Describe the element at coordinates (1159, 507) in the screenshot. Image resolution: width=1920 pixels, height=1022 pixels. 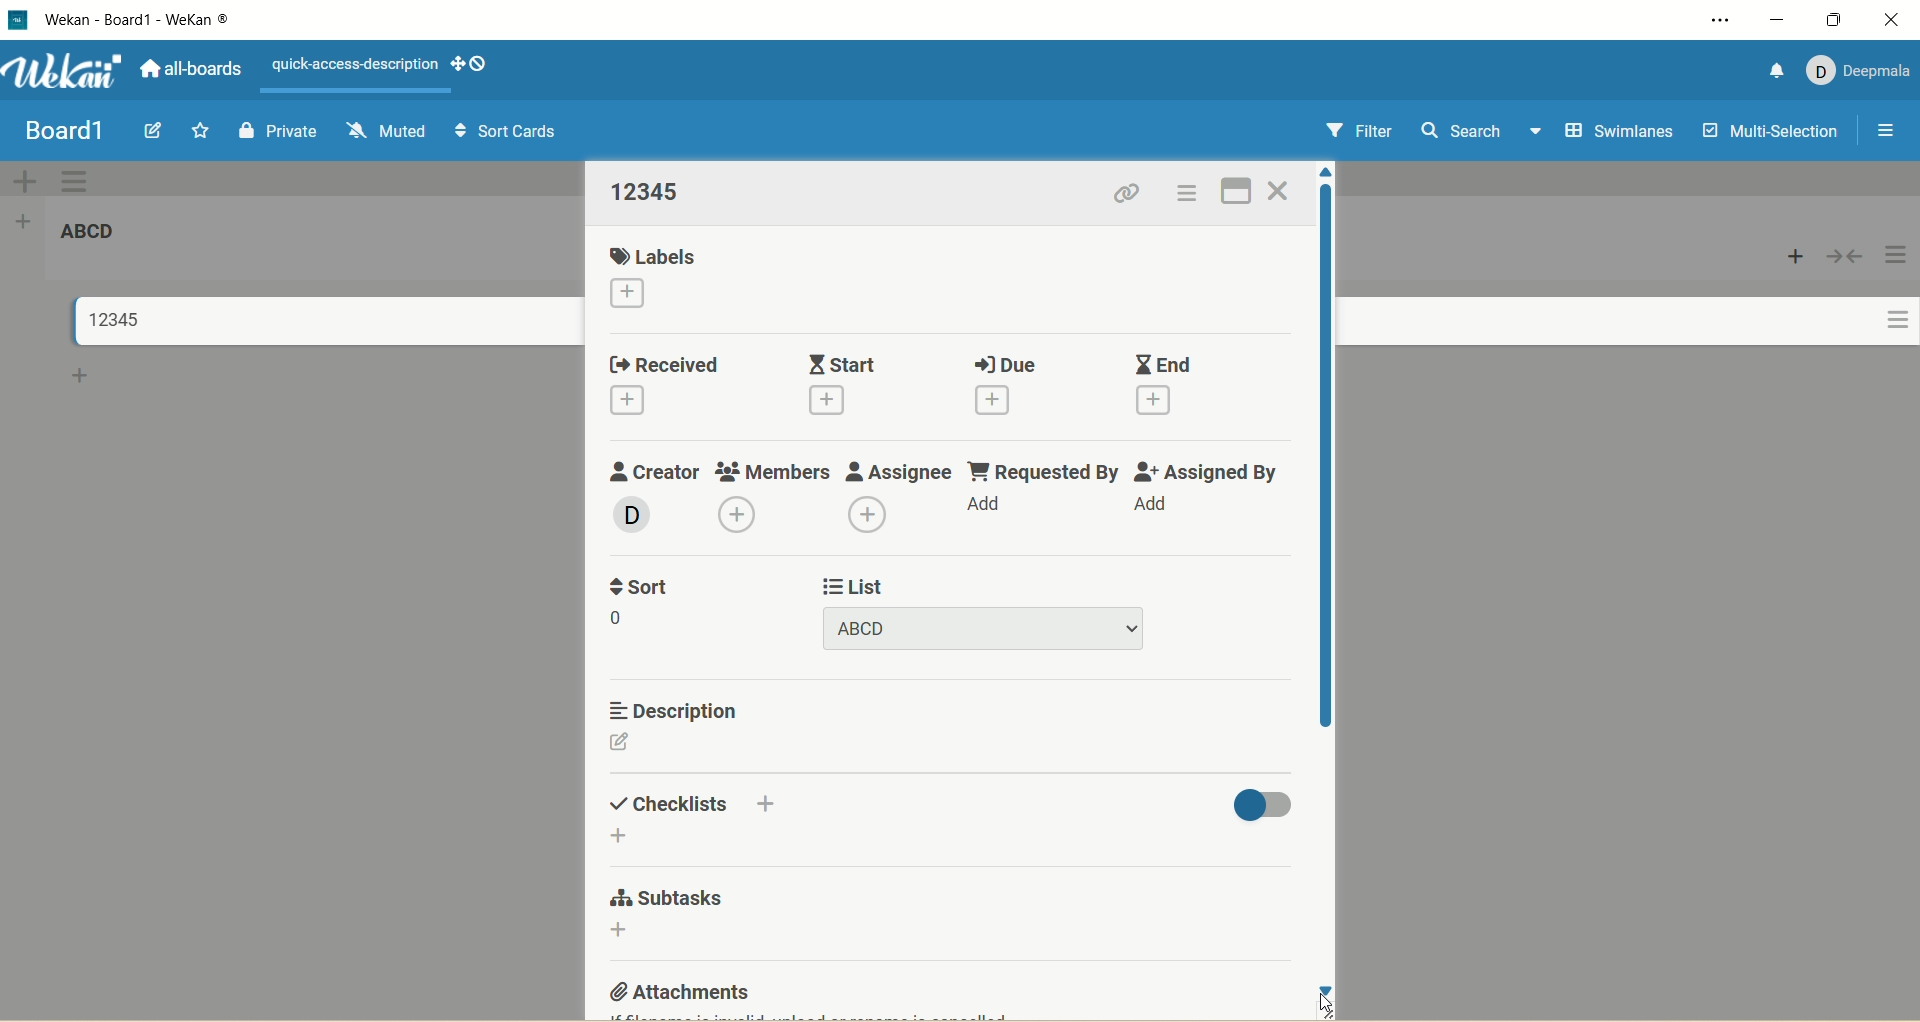
I see `add` at that location.